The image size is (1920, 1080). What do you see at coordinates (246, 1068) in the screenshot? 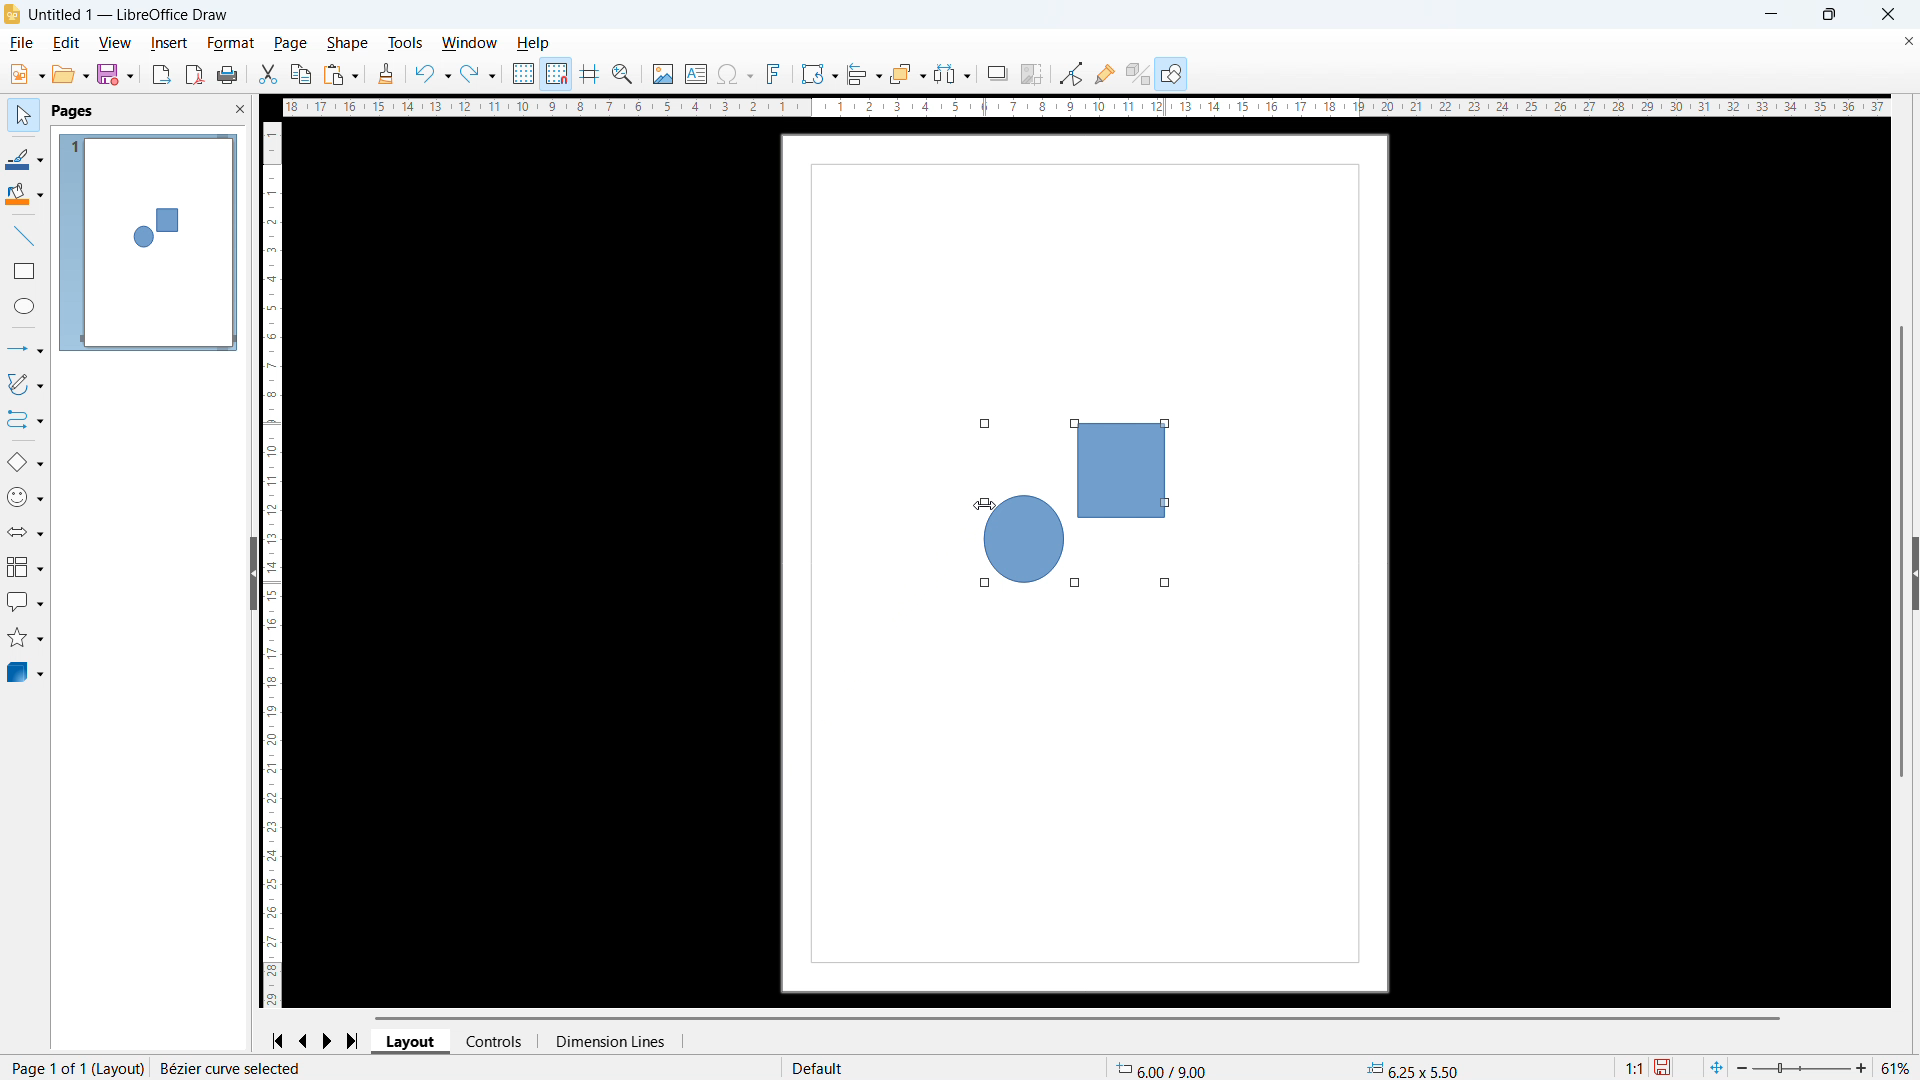
I see `Bezier curve selected` at bounding box center [246, 1068].